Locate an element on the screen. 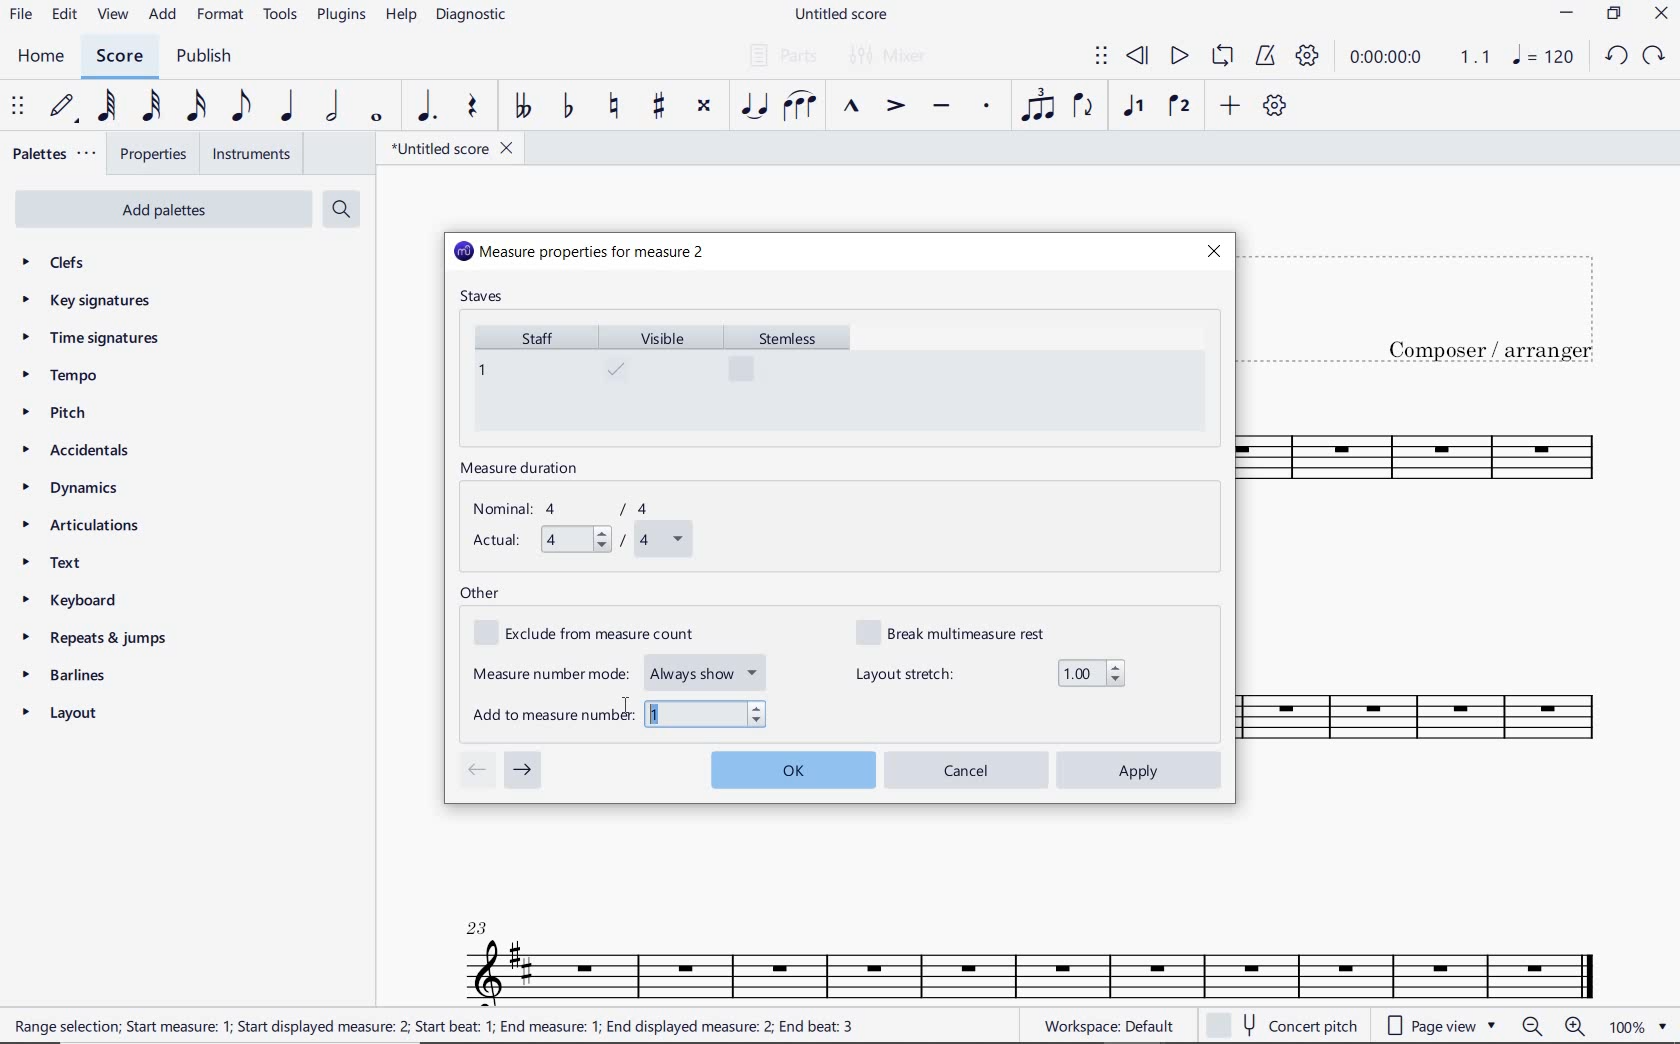  SELECET TO MOVE is located at coordinates (18, 108).